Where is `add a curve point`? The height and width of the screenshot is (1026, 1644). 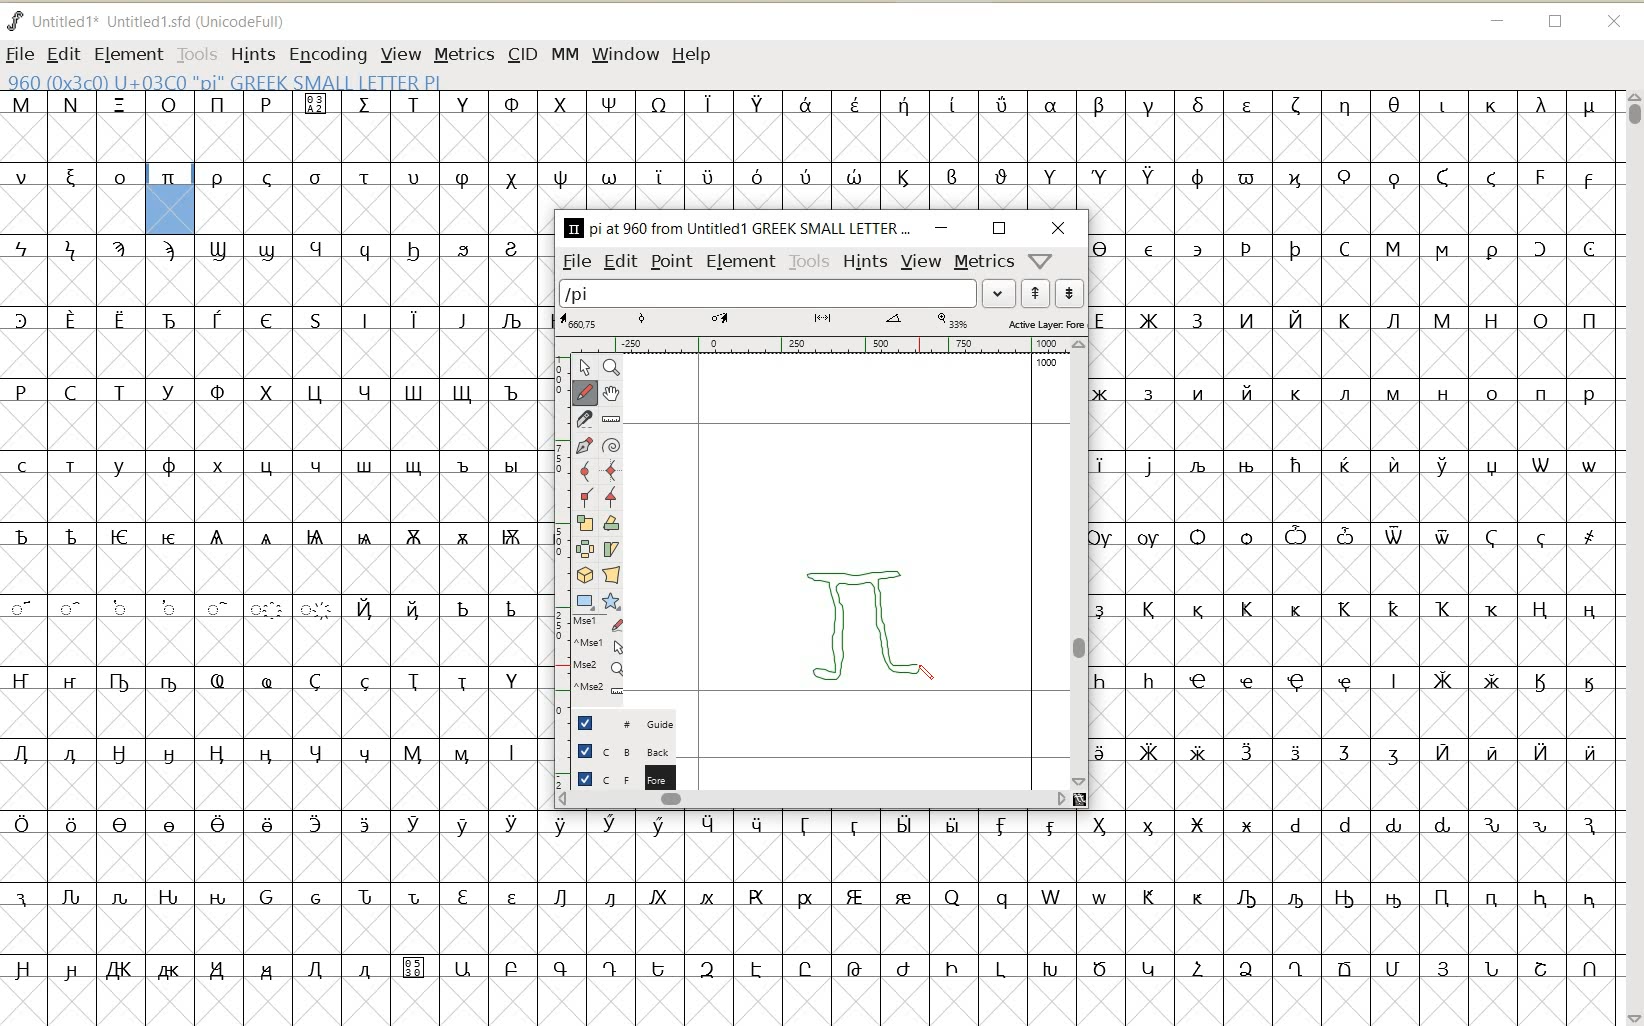
add a curve point is located at coordinates (584, 469).